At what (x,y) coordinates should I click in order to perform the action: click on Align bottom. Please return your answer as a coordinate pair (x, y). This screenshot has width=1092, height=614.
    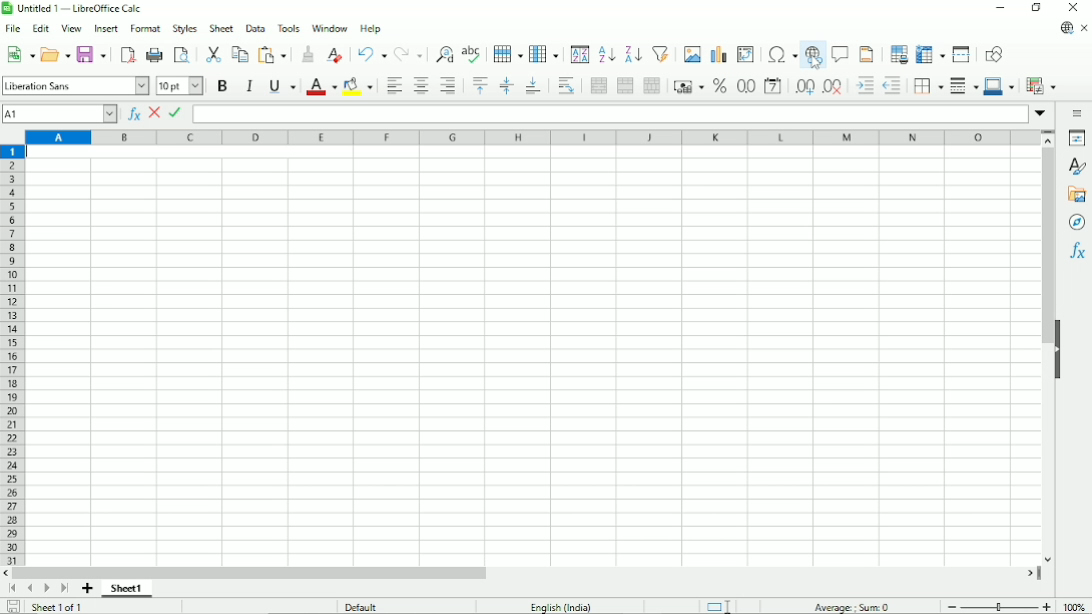
    Looking at the image, I should click on (534, 86).